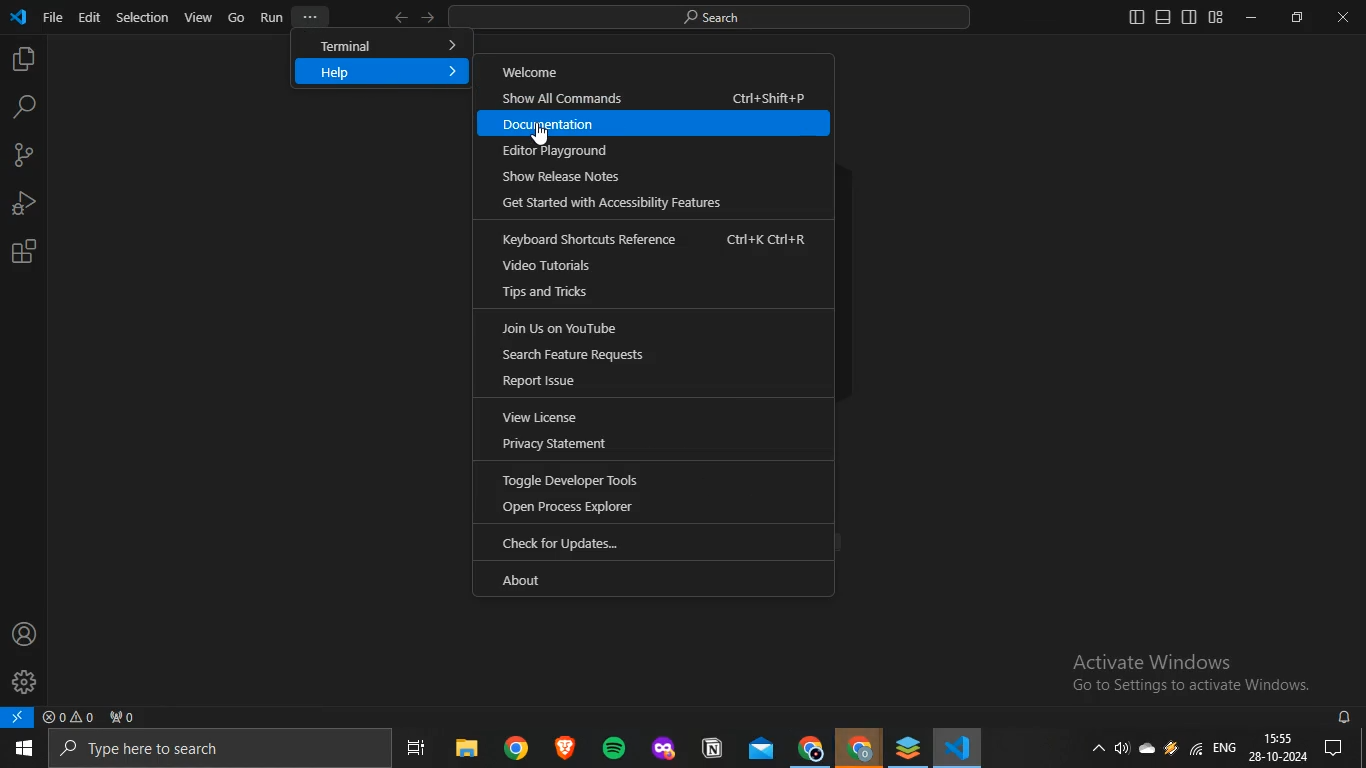  What do you see at coordinates (656, 99) in the screenshot?
I see `‘Show All Commands` at bounding box center [656, 99].